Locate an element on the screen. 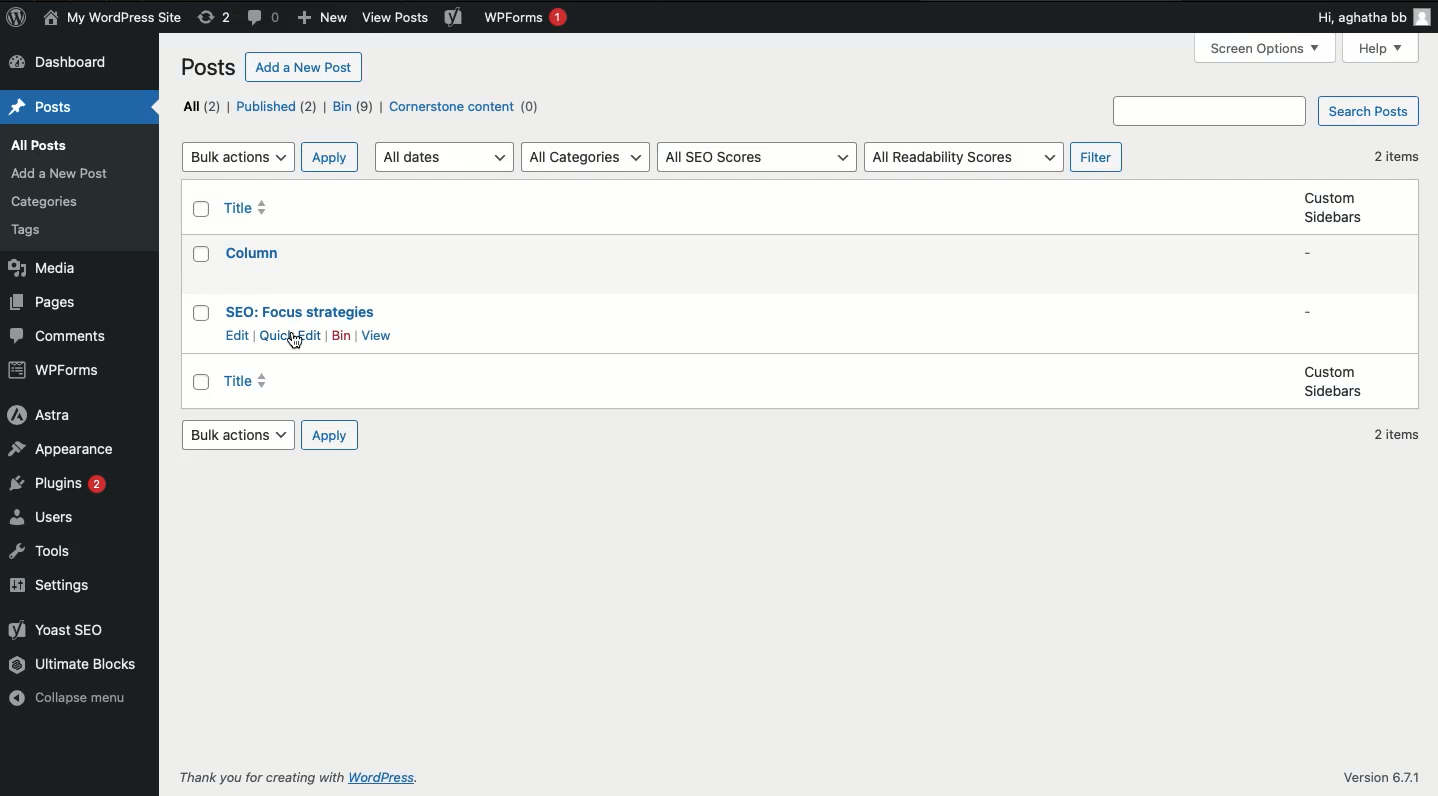 The width and height of the screenshot is (1438, 796). Posts is located at coordinates (41, 231).